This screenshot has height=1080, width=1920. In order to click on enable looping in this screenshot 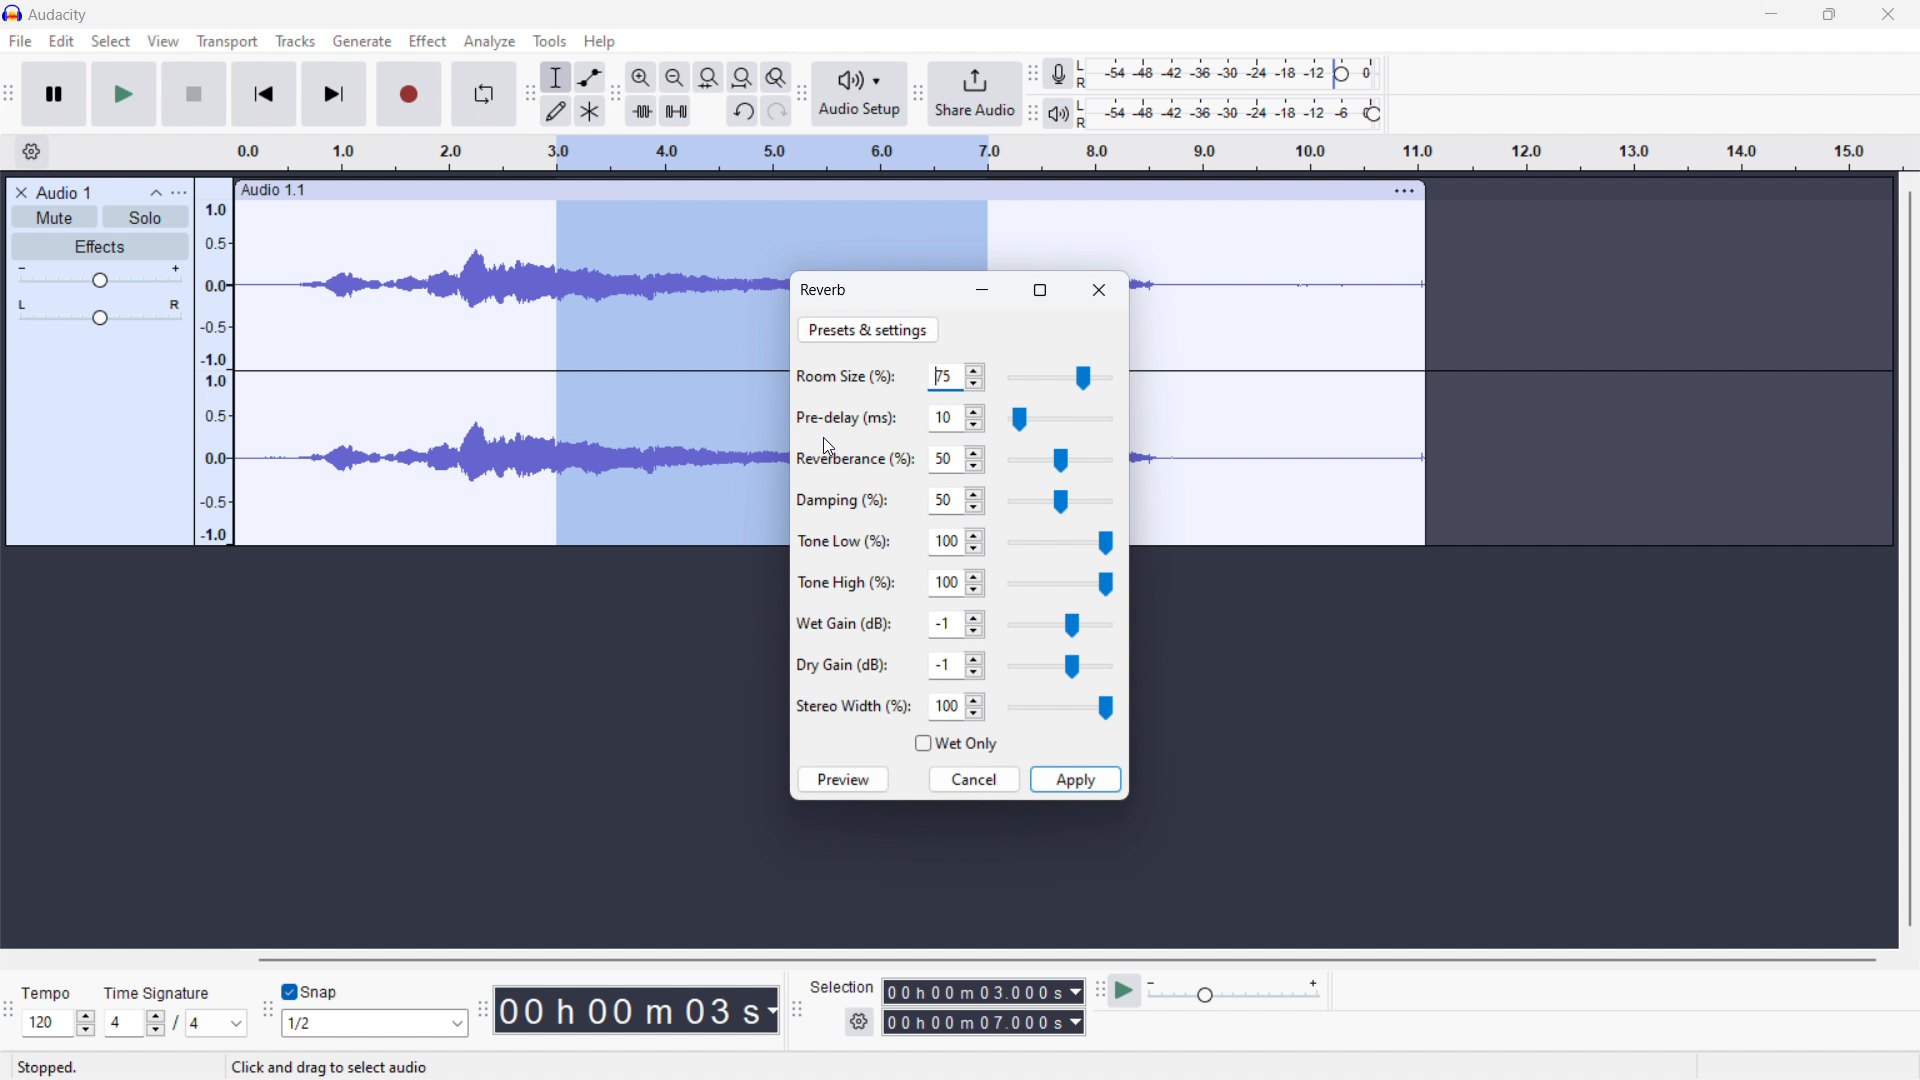, I will do `click(482, 95)`.